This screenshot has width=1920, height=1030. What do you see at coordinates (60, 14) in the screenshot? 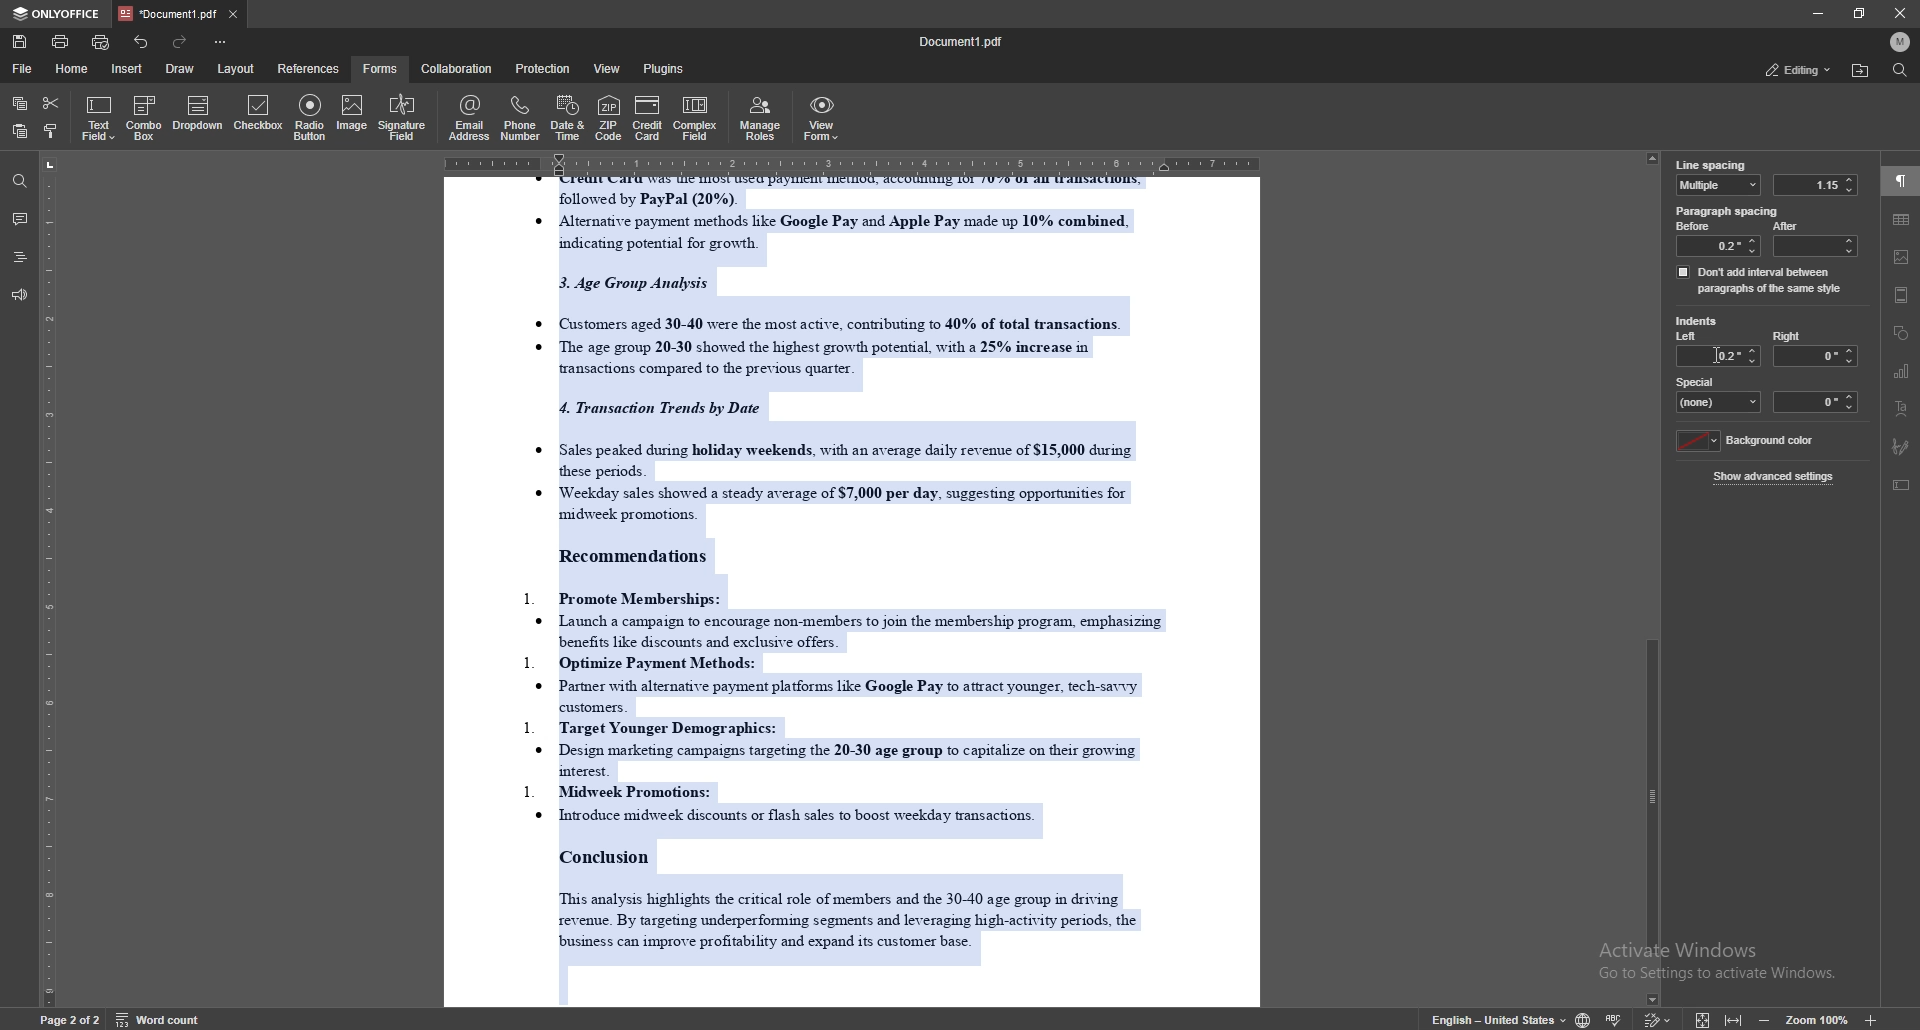
I see `onlyoffice` at bounding box center [60, 14].